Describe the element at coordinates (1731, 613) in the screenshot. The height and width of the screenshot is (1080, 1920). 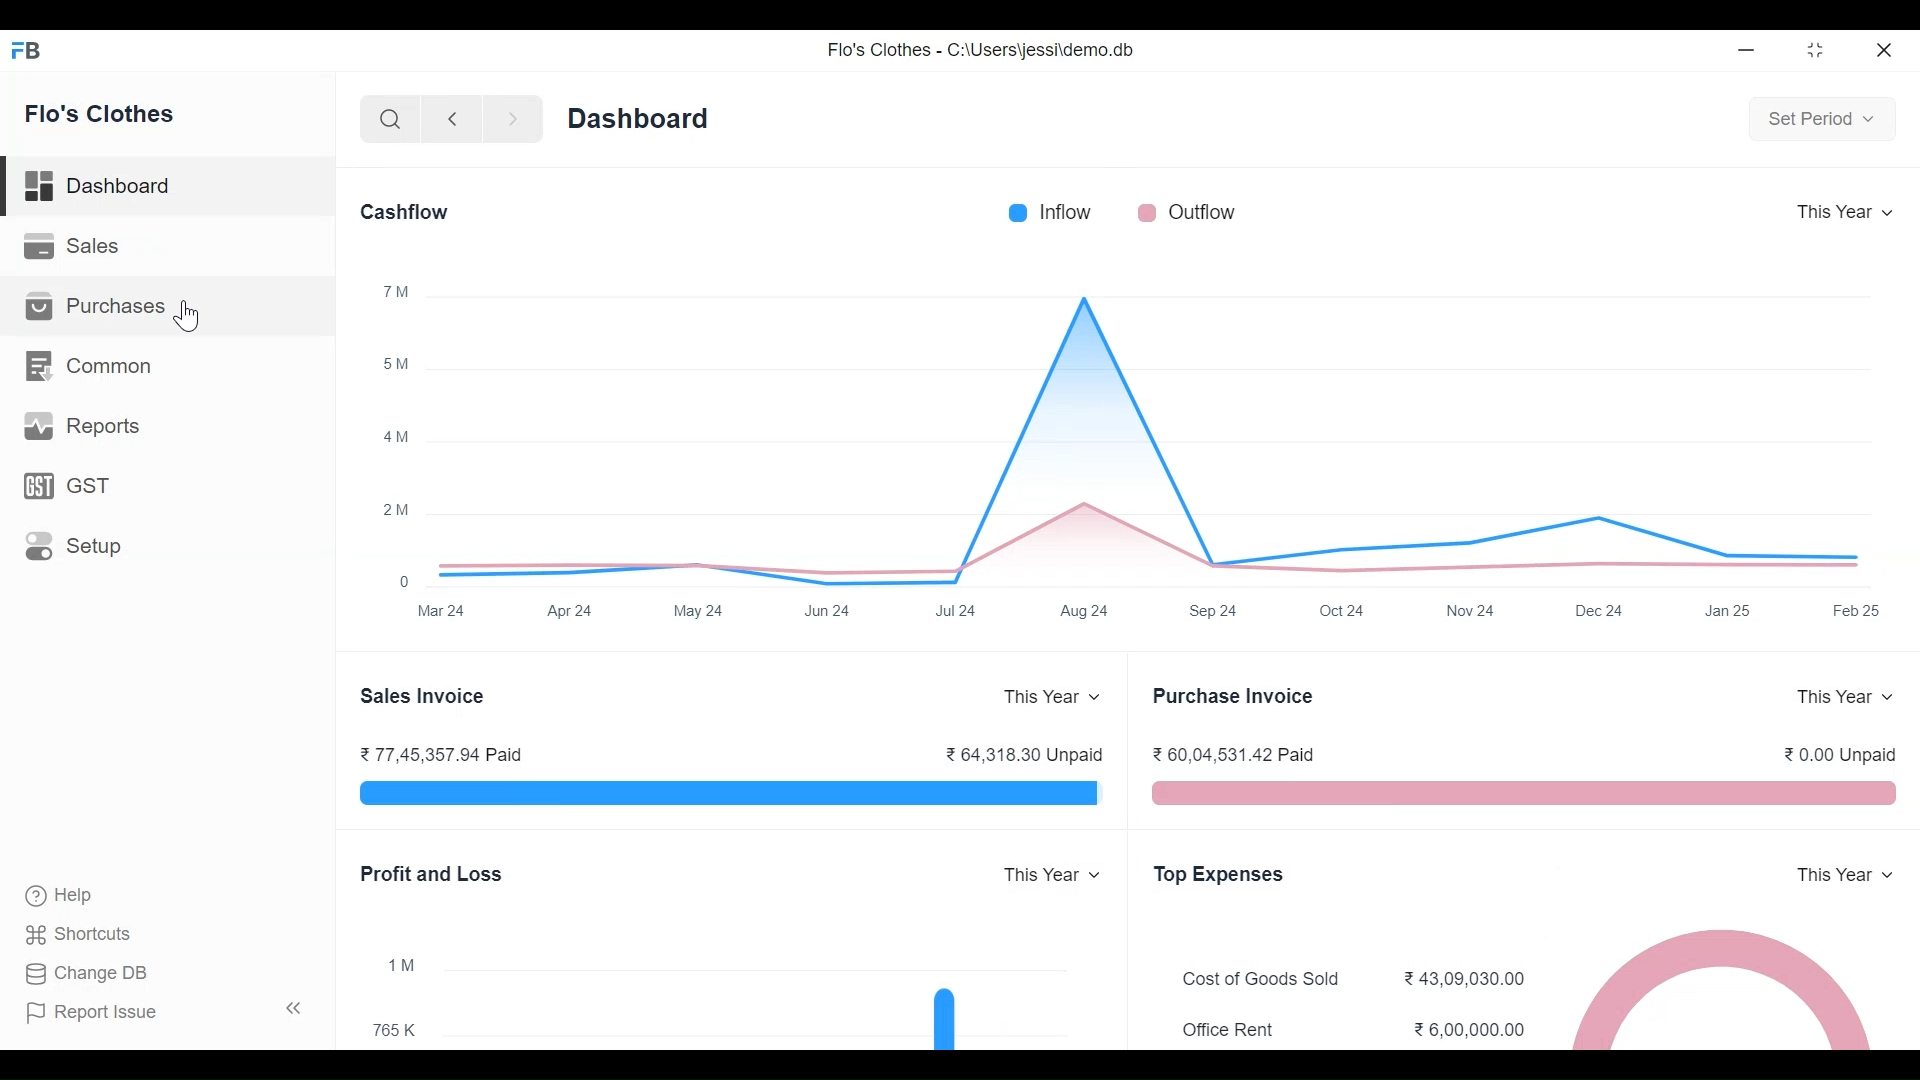
I see `Jan 25` at that location.